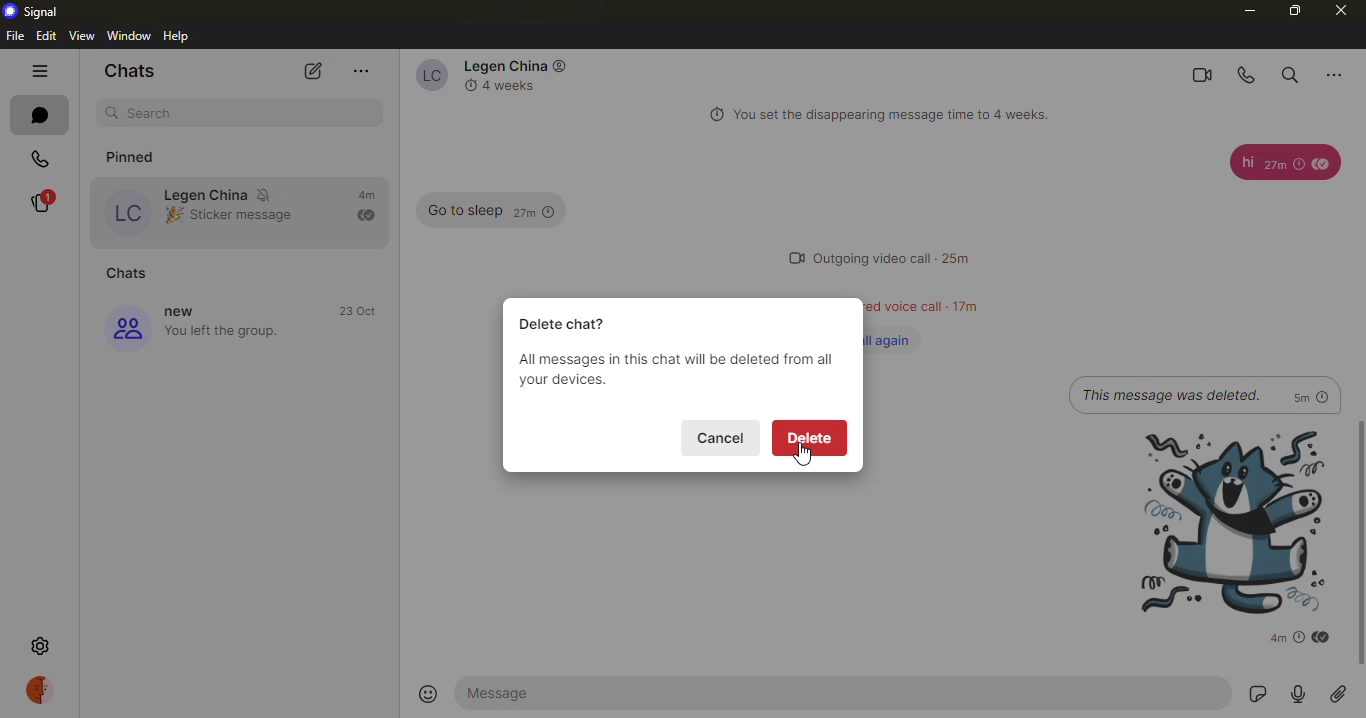 Image resolution: width=1366 pixels, height=718 pixels. What do you see at coordinates (267, 193) in the screenshot?
I see `mute notifications` at bounding box center [267, 193].